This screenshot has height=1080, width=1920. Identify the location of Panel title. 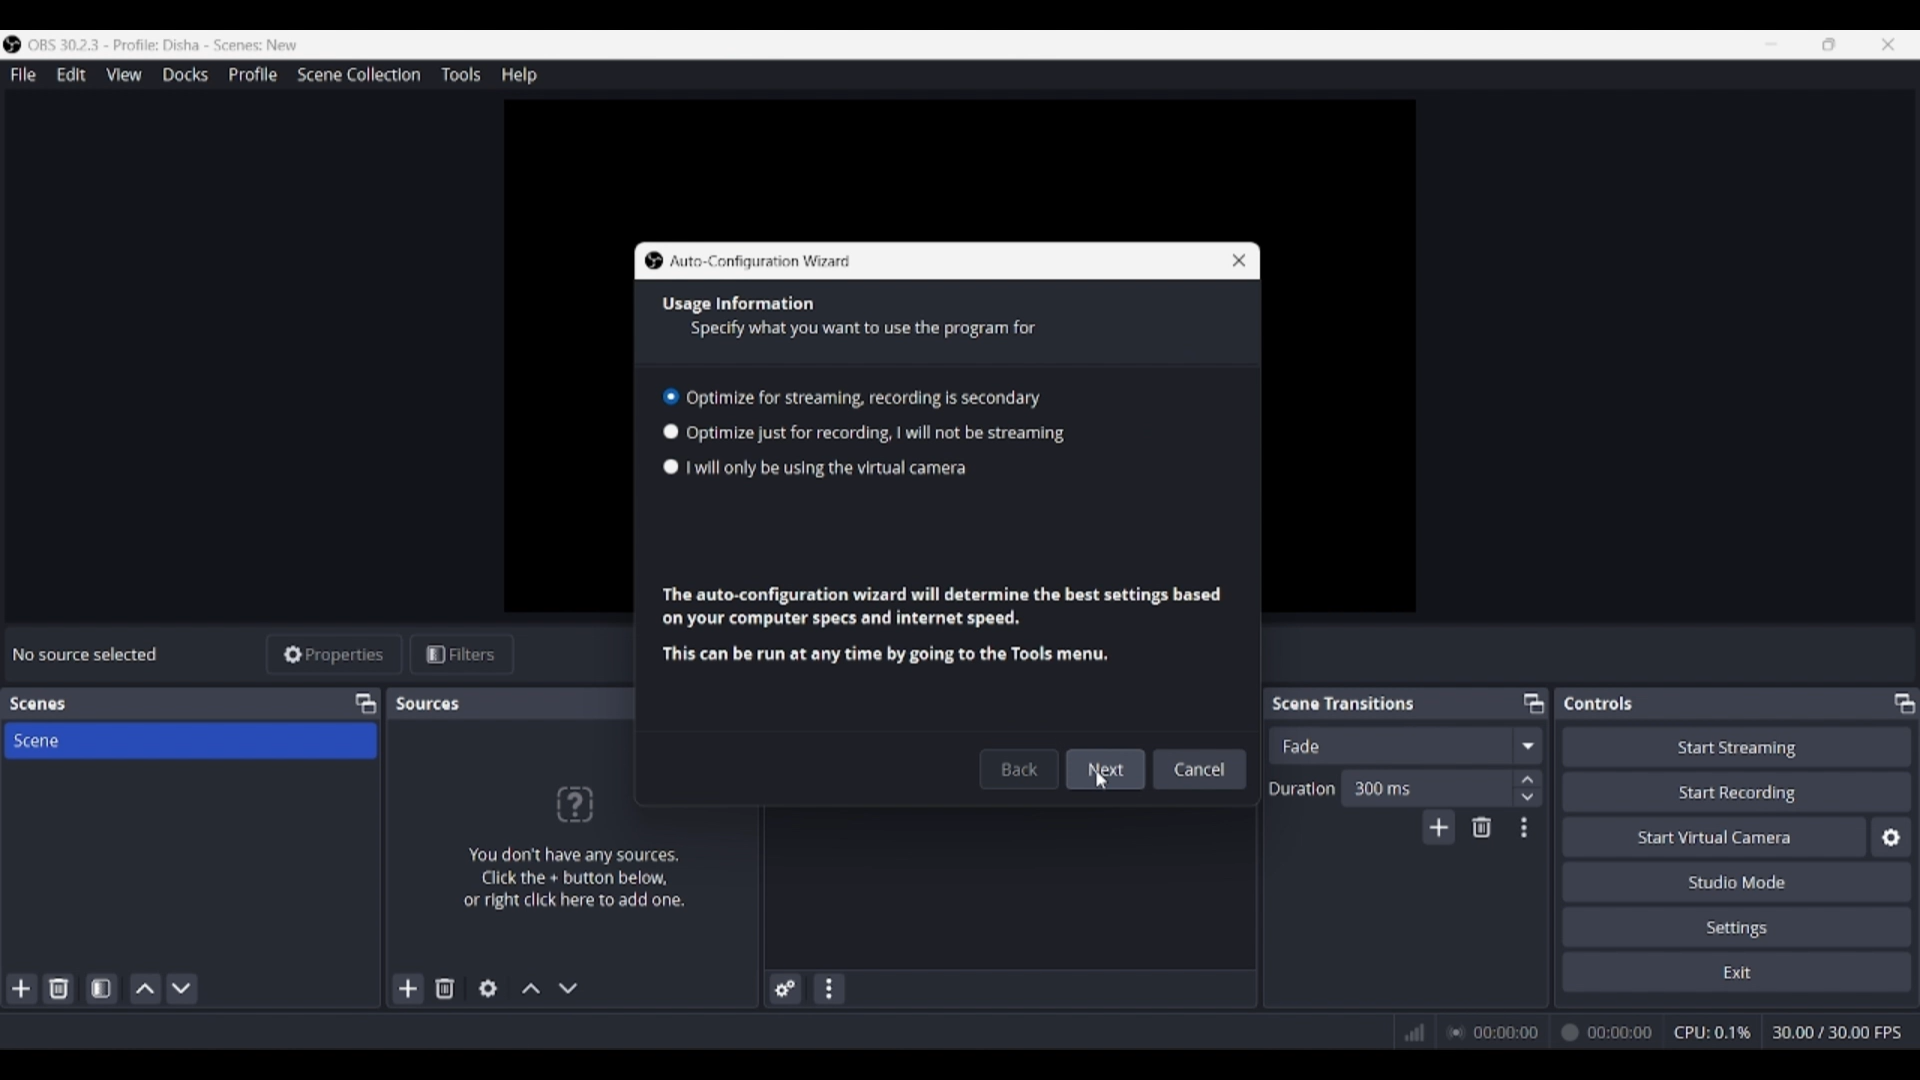
(430, 703).